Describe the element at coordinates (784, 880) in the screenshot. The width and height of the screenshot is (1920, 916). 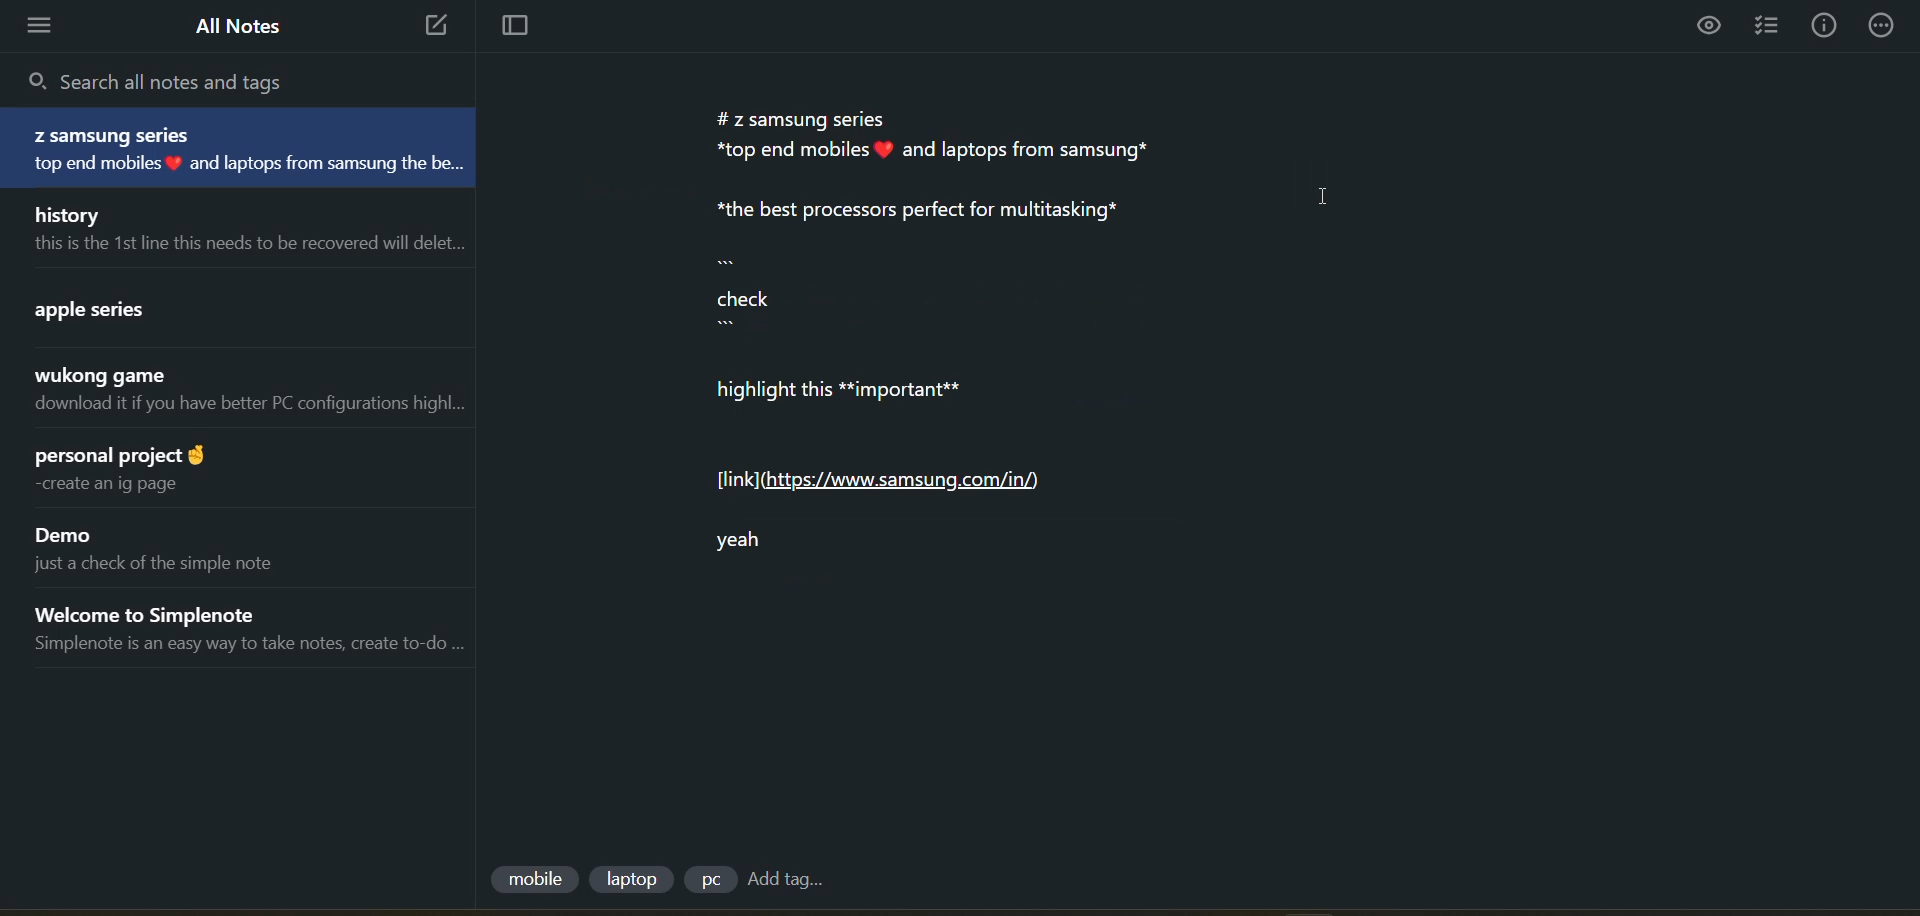
I see `add tag` at that location.